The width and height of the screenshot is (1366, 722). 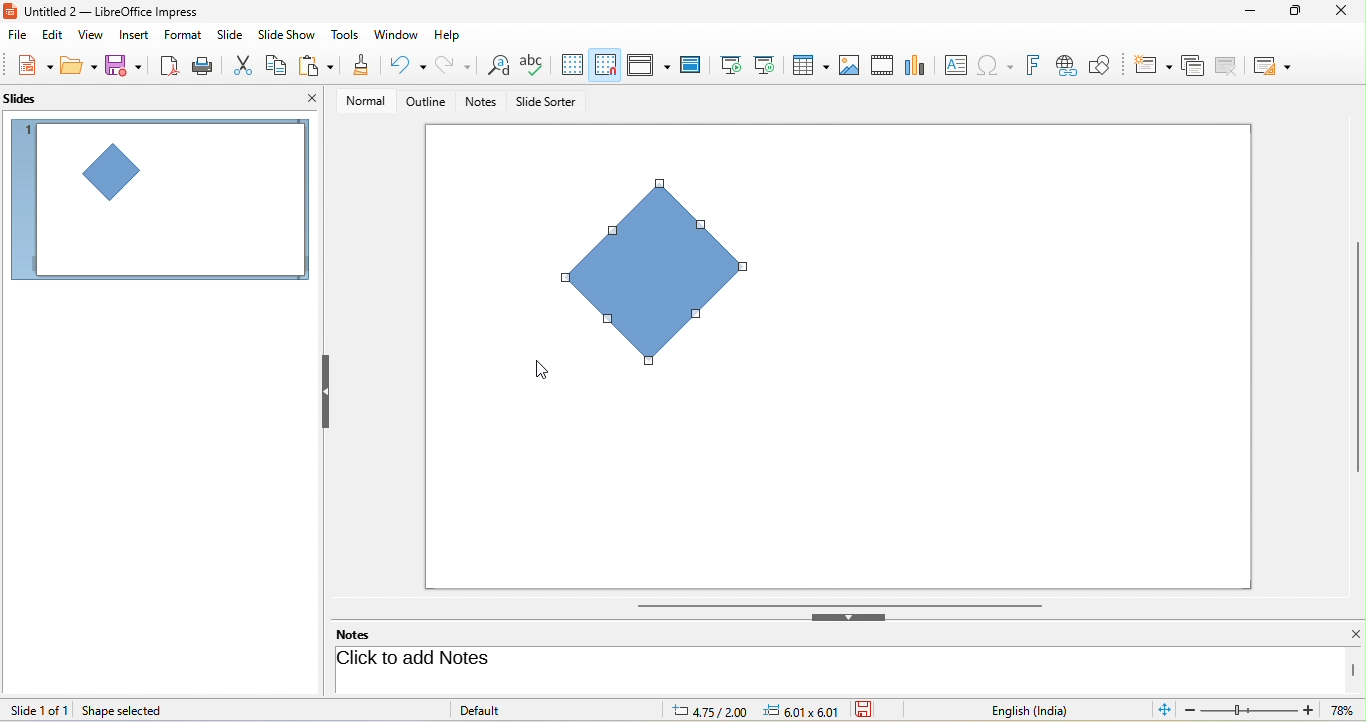 I want to click on hide, so click(x=325, y=392).